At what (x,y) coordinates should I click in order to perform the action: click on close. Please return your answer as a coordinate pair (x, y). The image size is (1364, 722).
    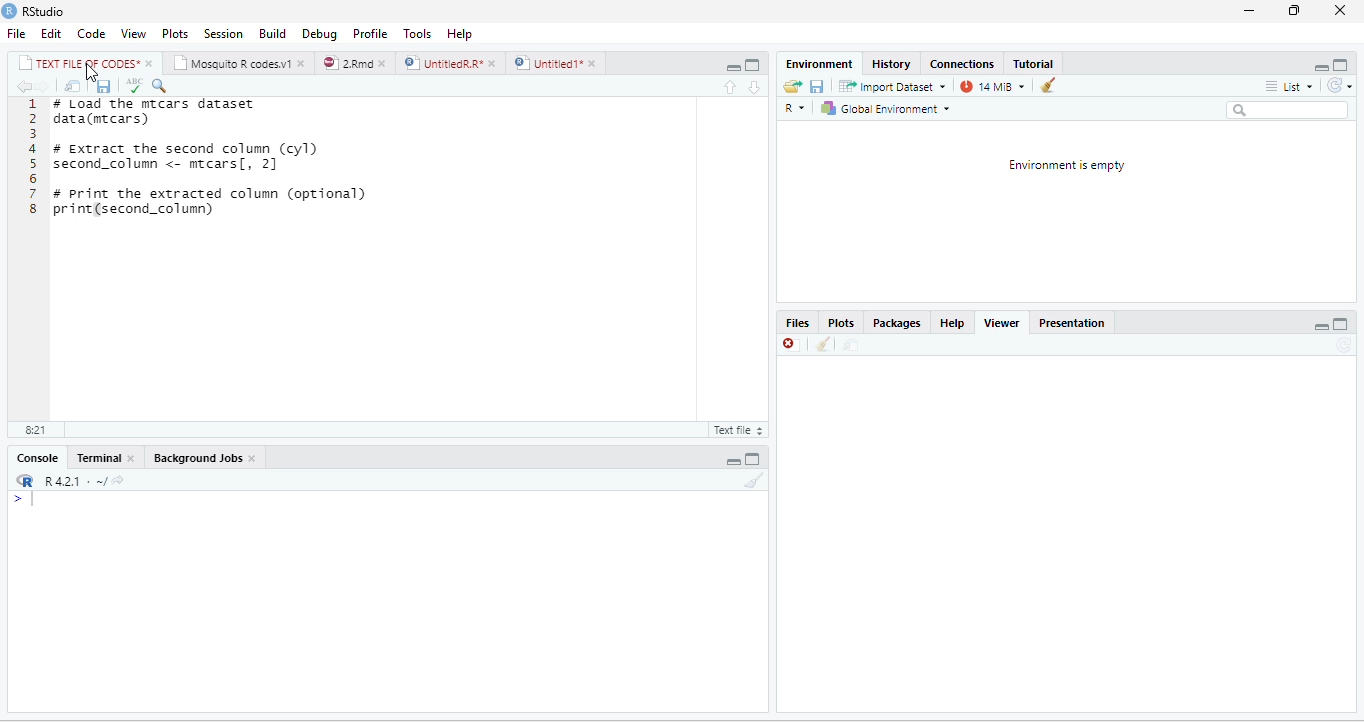
    Looking at the image, I should click on (304, 63).